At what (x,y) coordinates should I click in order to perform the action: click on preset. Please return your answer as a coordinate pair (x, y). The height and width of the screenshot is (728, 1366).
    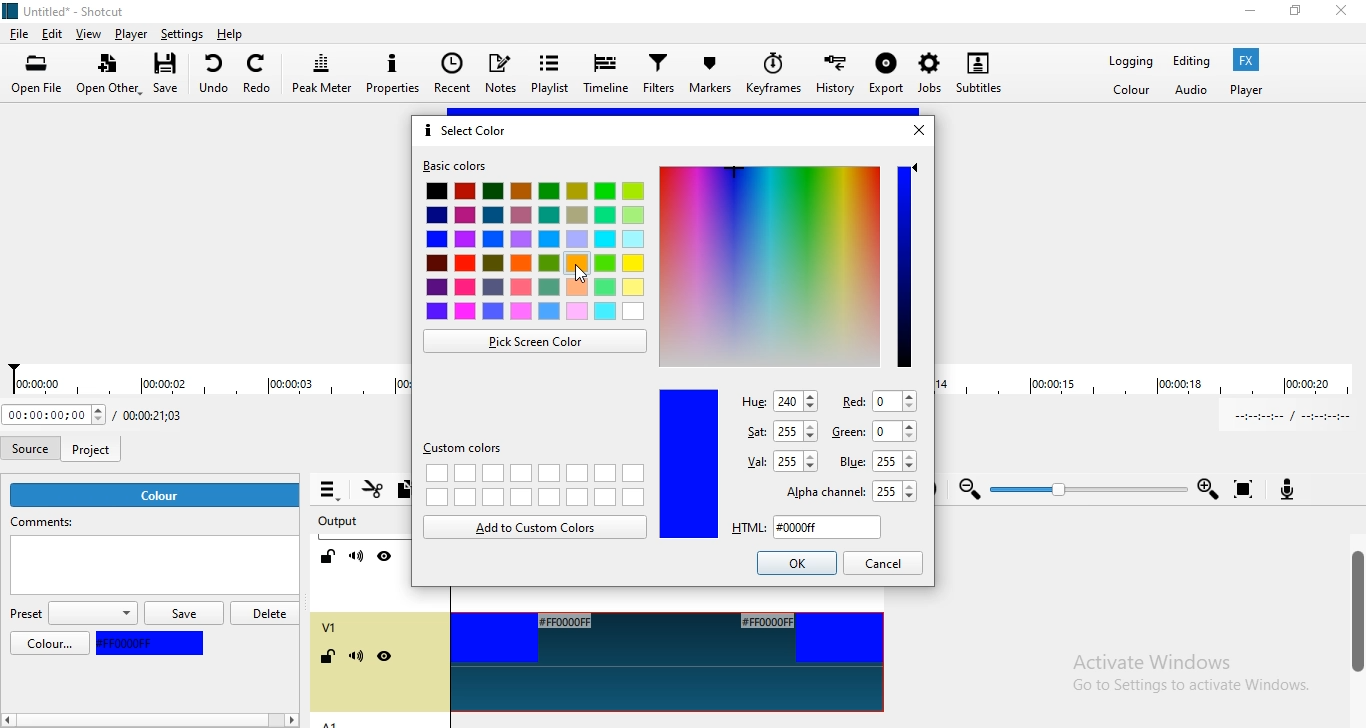
    Looking at the image, I should click on (72, 614).